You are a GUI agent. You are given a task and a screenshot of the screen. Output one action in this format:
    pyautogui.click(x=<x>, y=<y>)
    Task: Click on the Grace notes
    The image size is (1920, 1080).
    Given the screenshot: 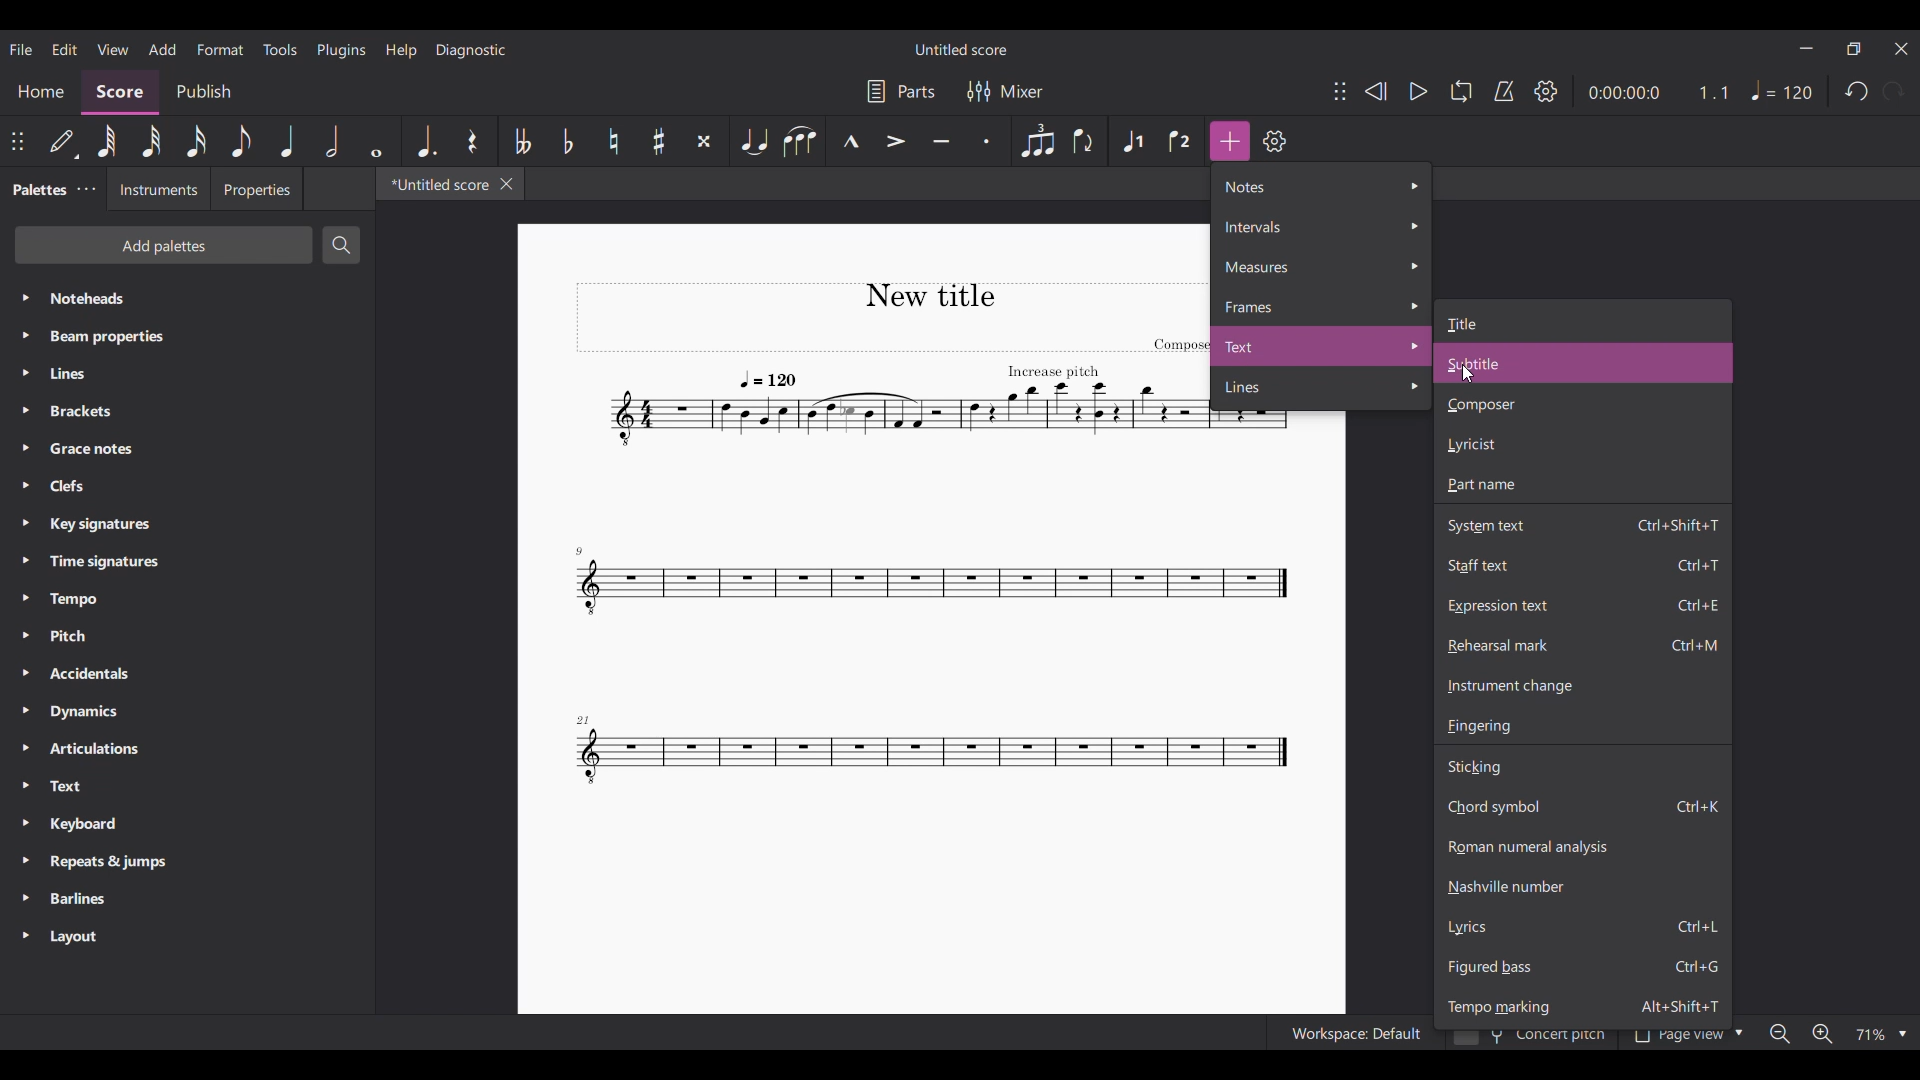 What is the action you would take?
    pyautogui.click(x=186, y=449)
    